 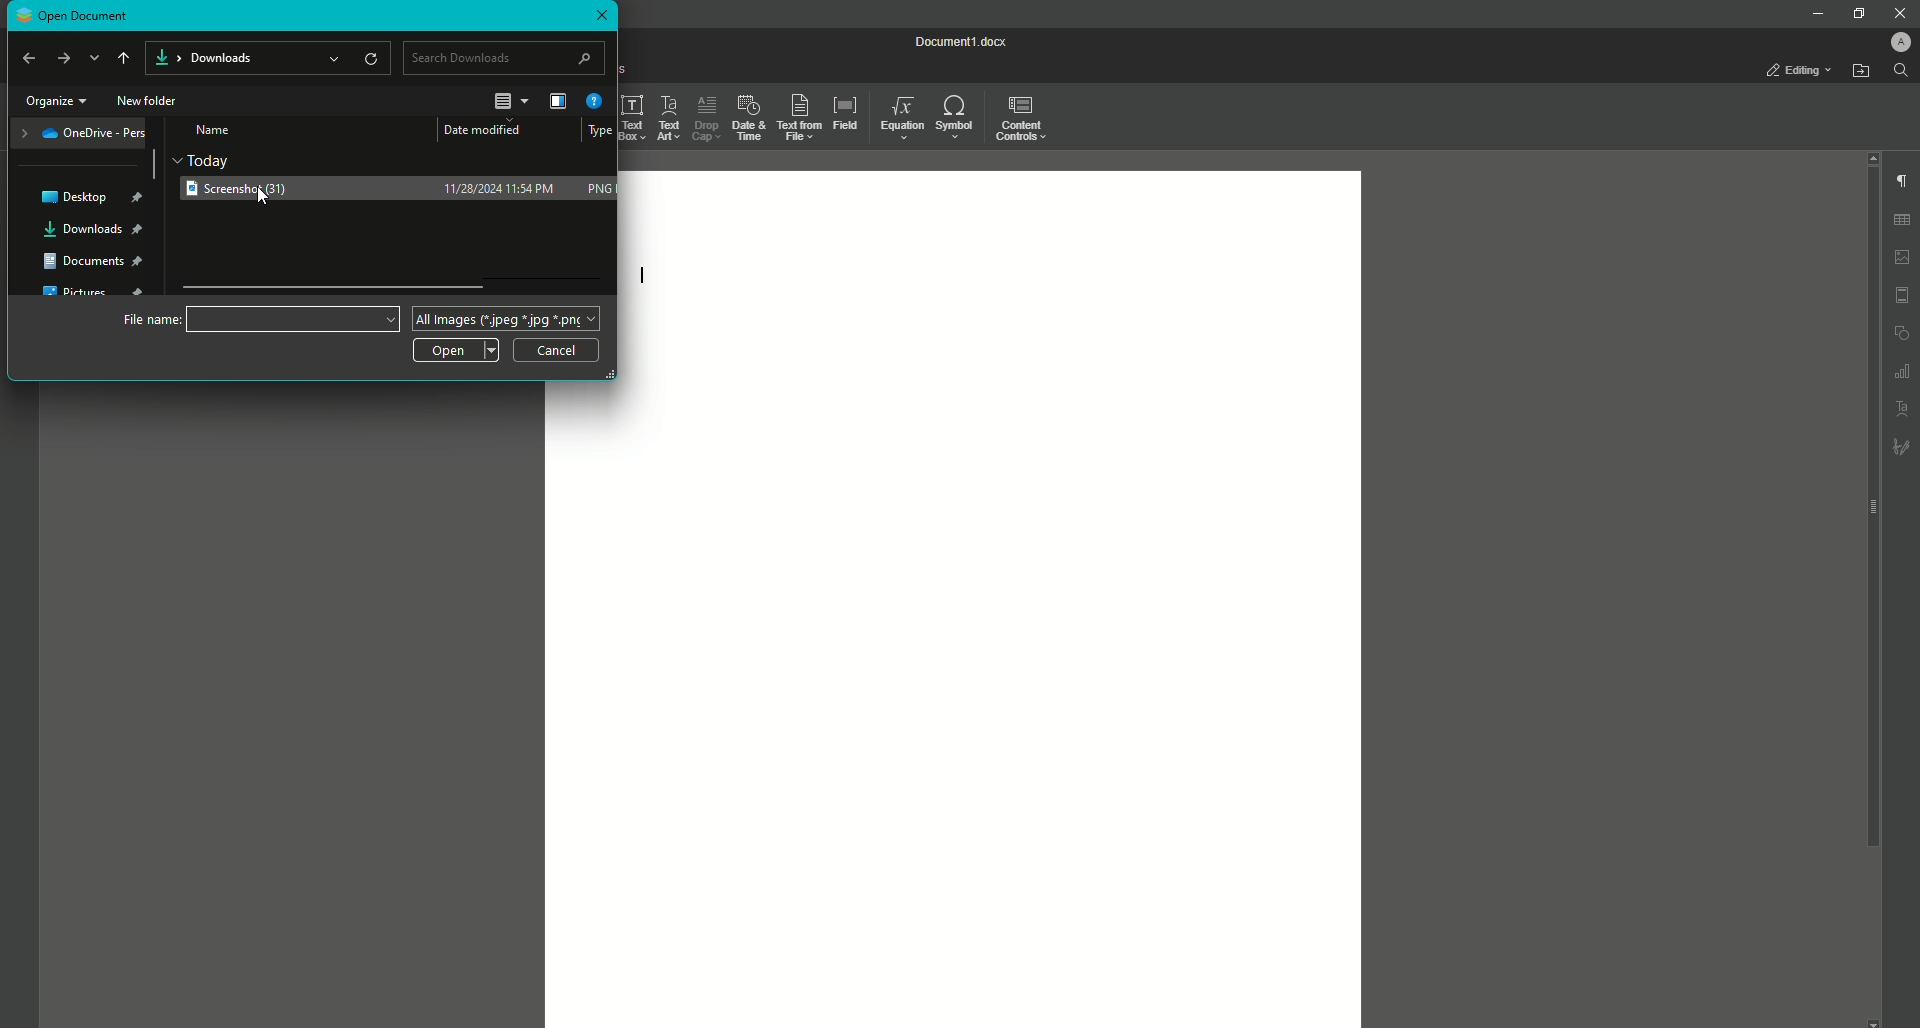 I want to click on Search bar, so click(x=506, y=57).